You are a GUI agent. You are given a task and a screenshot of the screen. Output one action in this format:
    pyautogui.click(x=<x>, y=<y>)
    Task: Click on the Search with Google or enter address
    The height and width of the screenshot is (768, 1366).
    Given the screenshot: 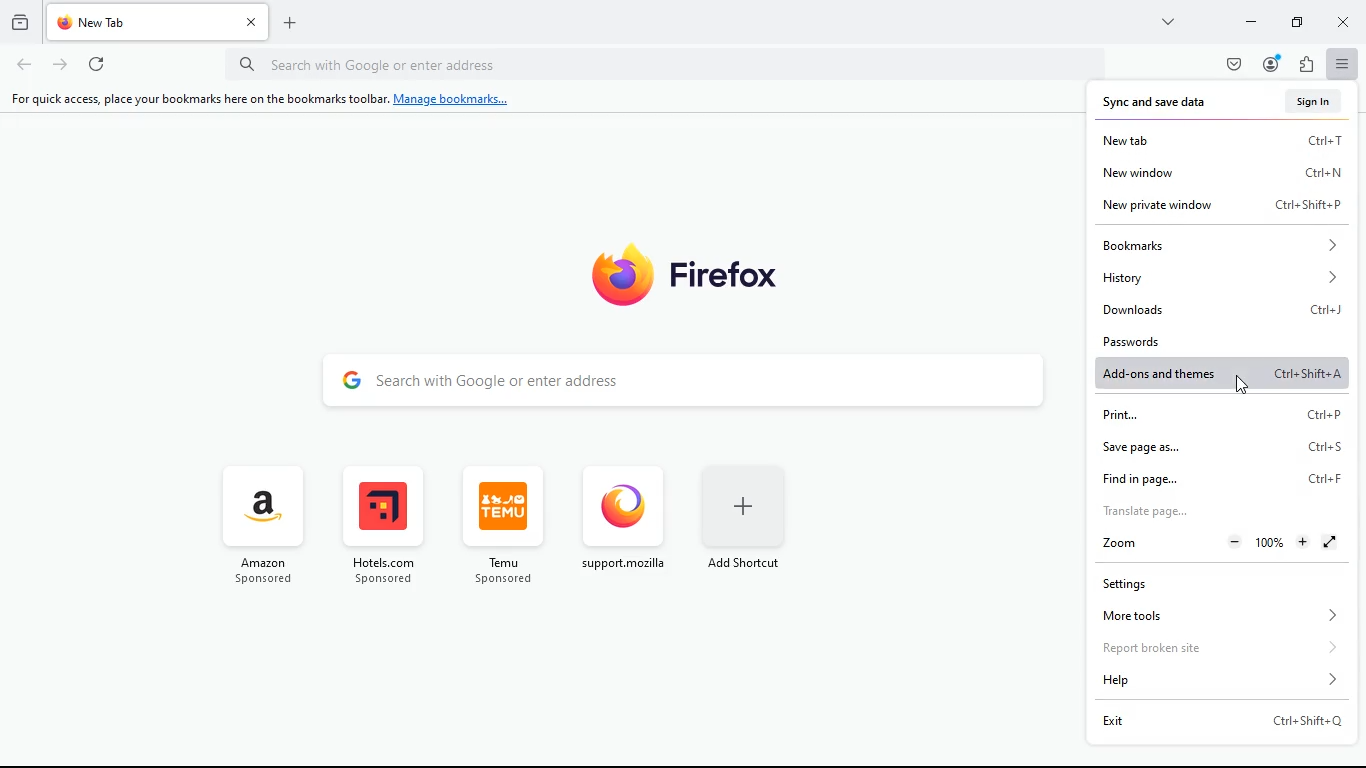 What is the action you would take?
    pyautogui.click(x=663, y=64)
    